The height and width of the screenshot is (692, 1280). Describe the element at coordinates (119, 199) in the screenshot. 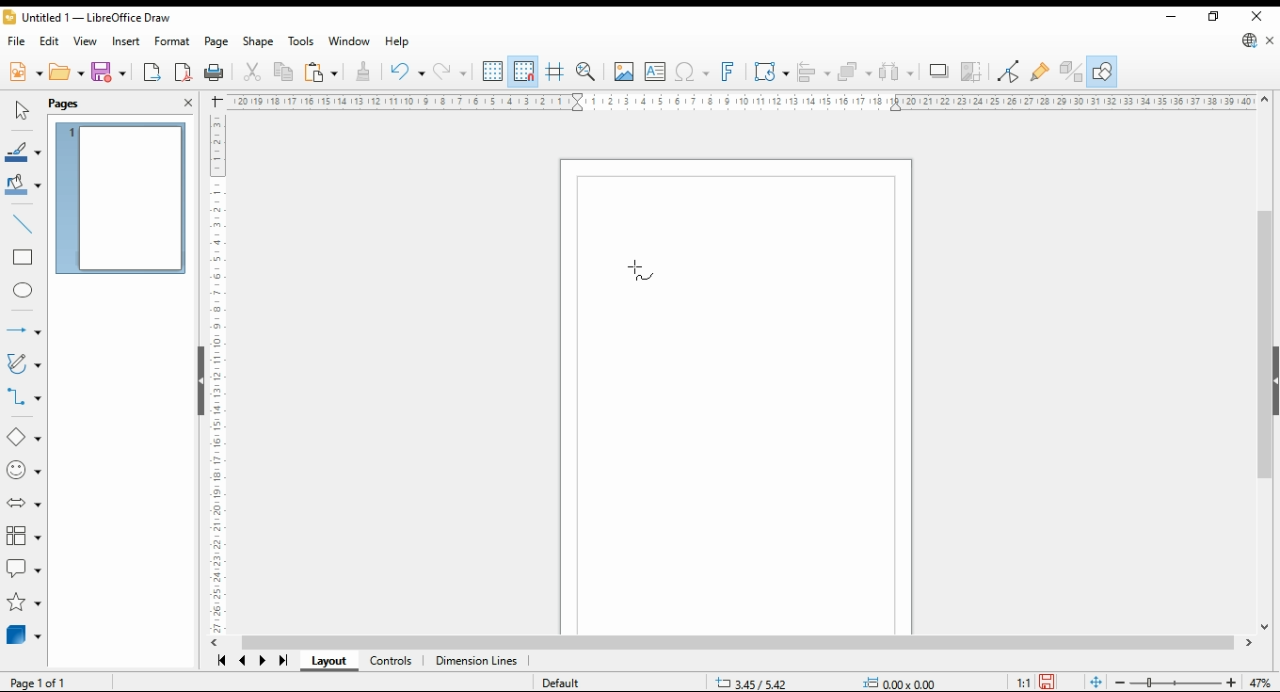

I see `page 1` at that location.